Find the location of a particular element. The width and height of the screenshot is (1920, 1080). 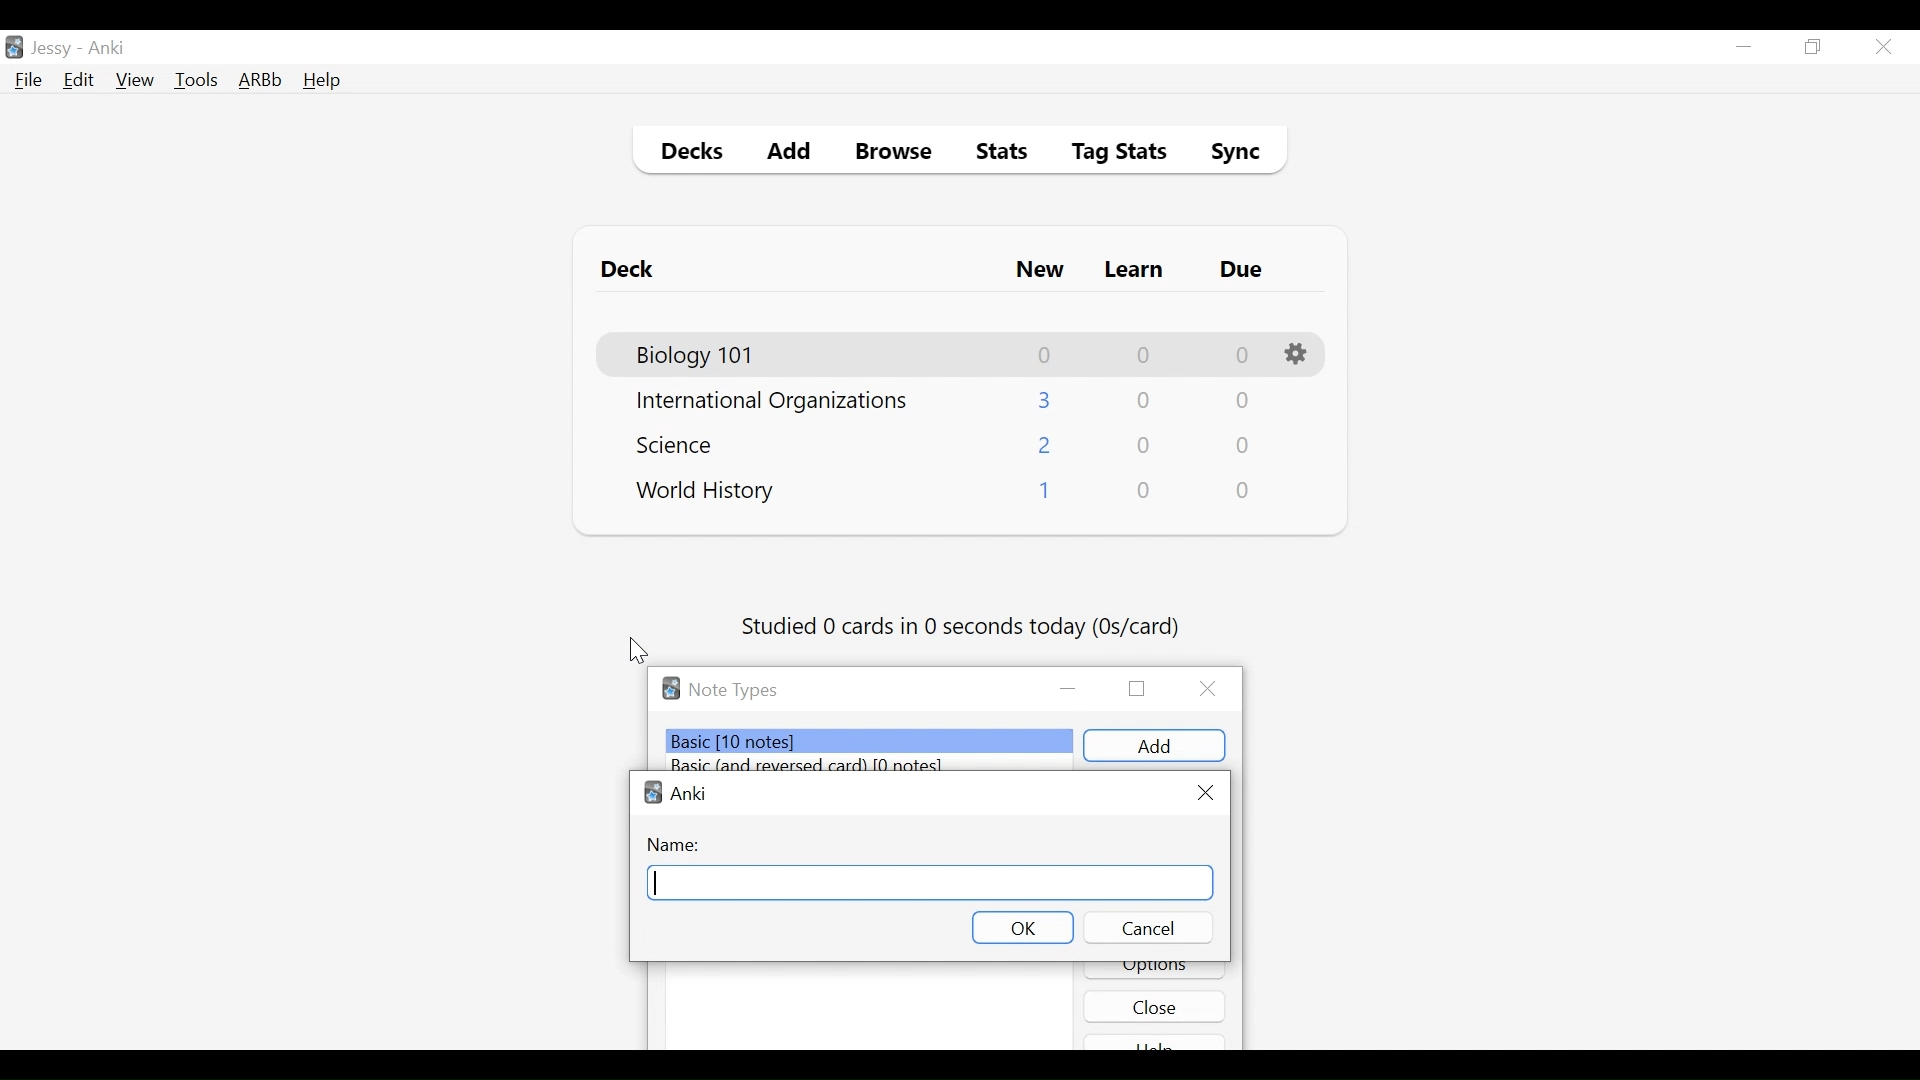

File is located at coordinates (29, 82).